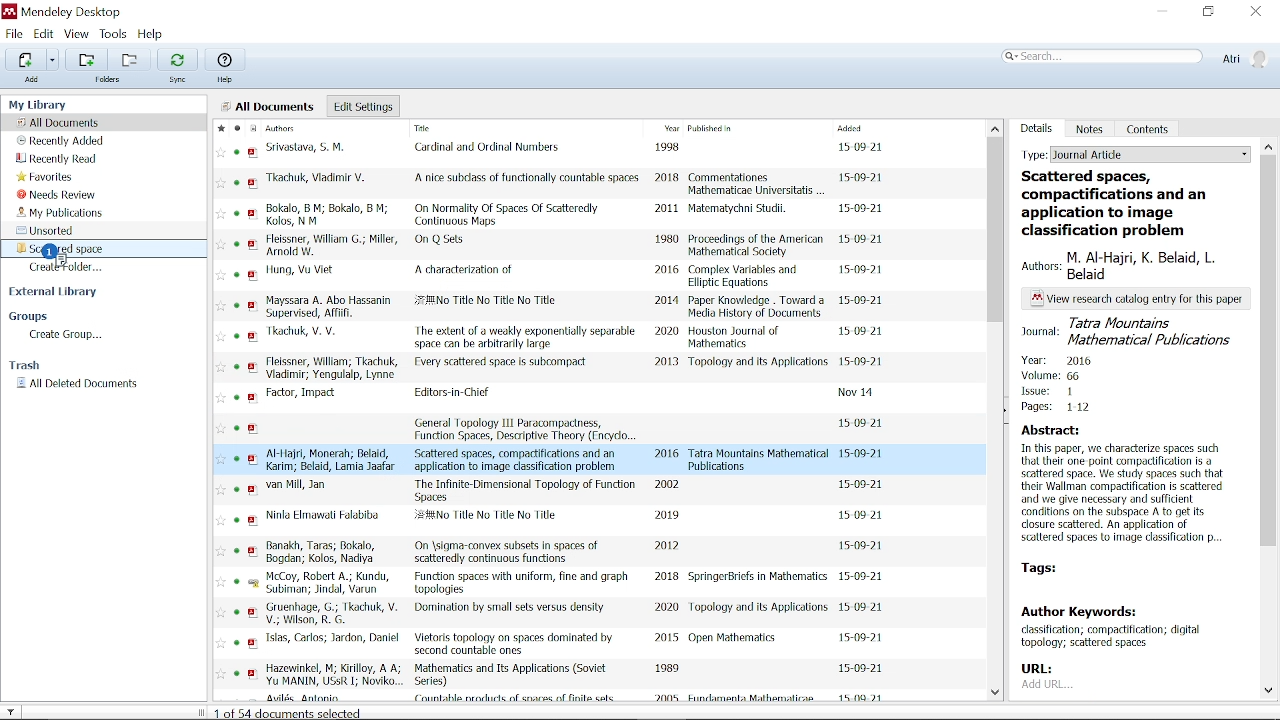  Describe the element at coordinates (269, 106) in the screenshot. I see `all documents` at that location.